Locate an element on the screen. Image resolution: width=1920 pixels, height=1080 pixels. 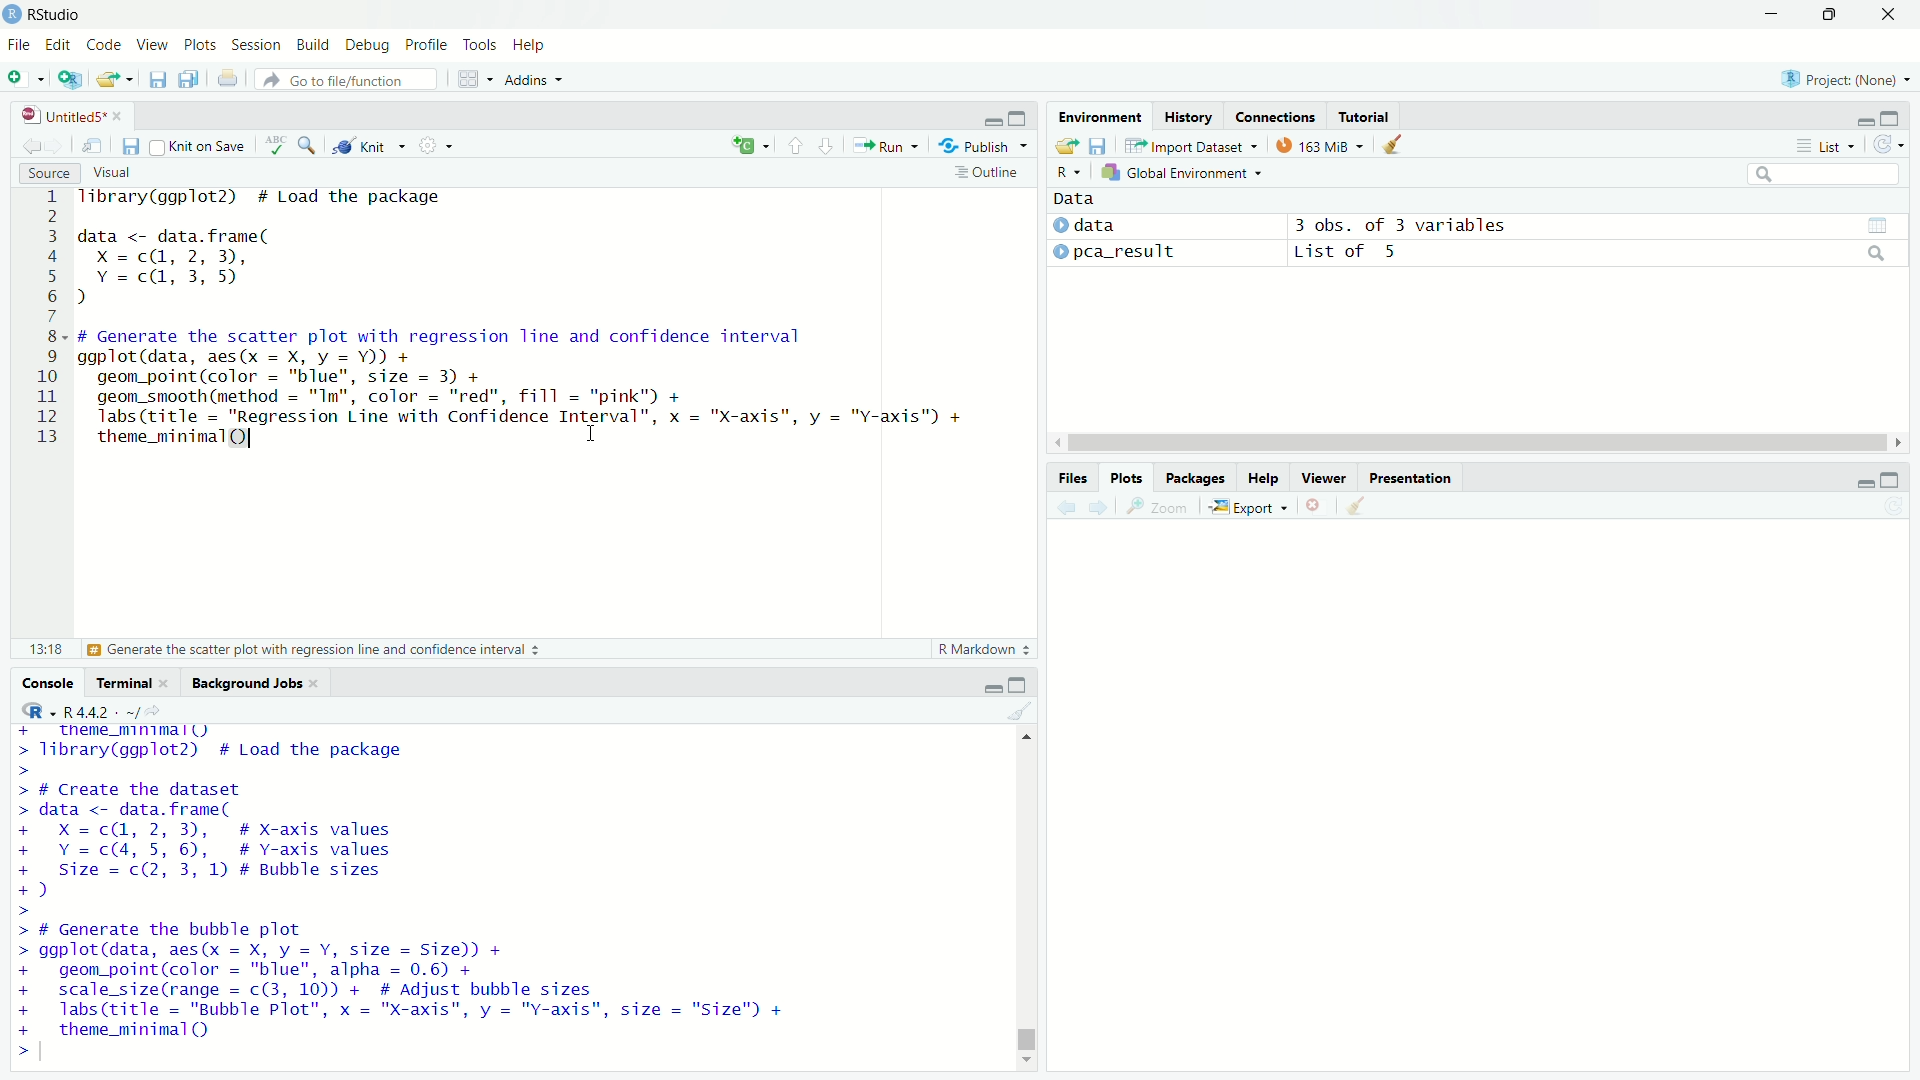
Tools is located at coordinates (480, 45).